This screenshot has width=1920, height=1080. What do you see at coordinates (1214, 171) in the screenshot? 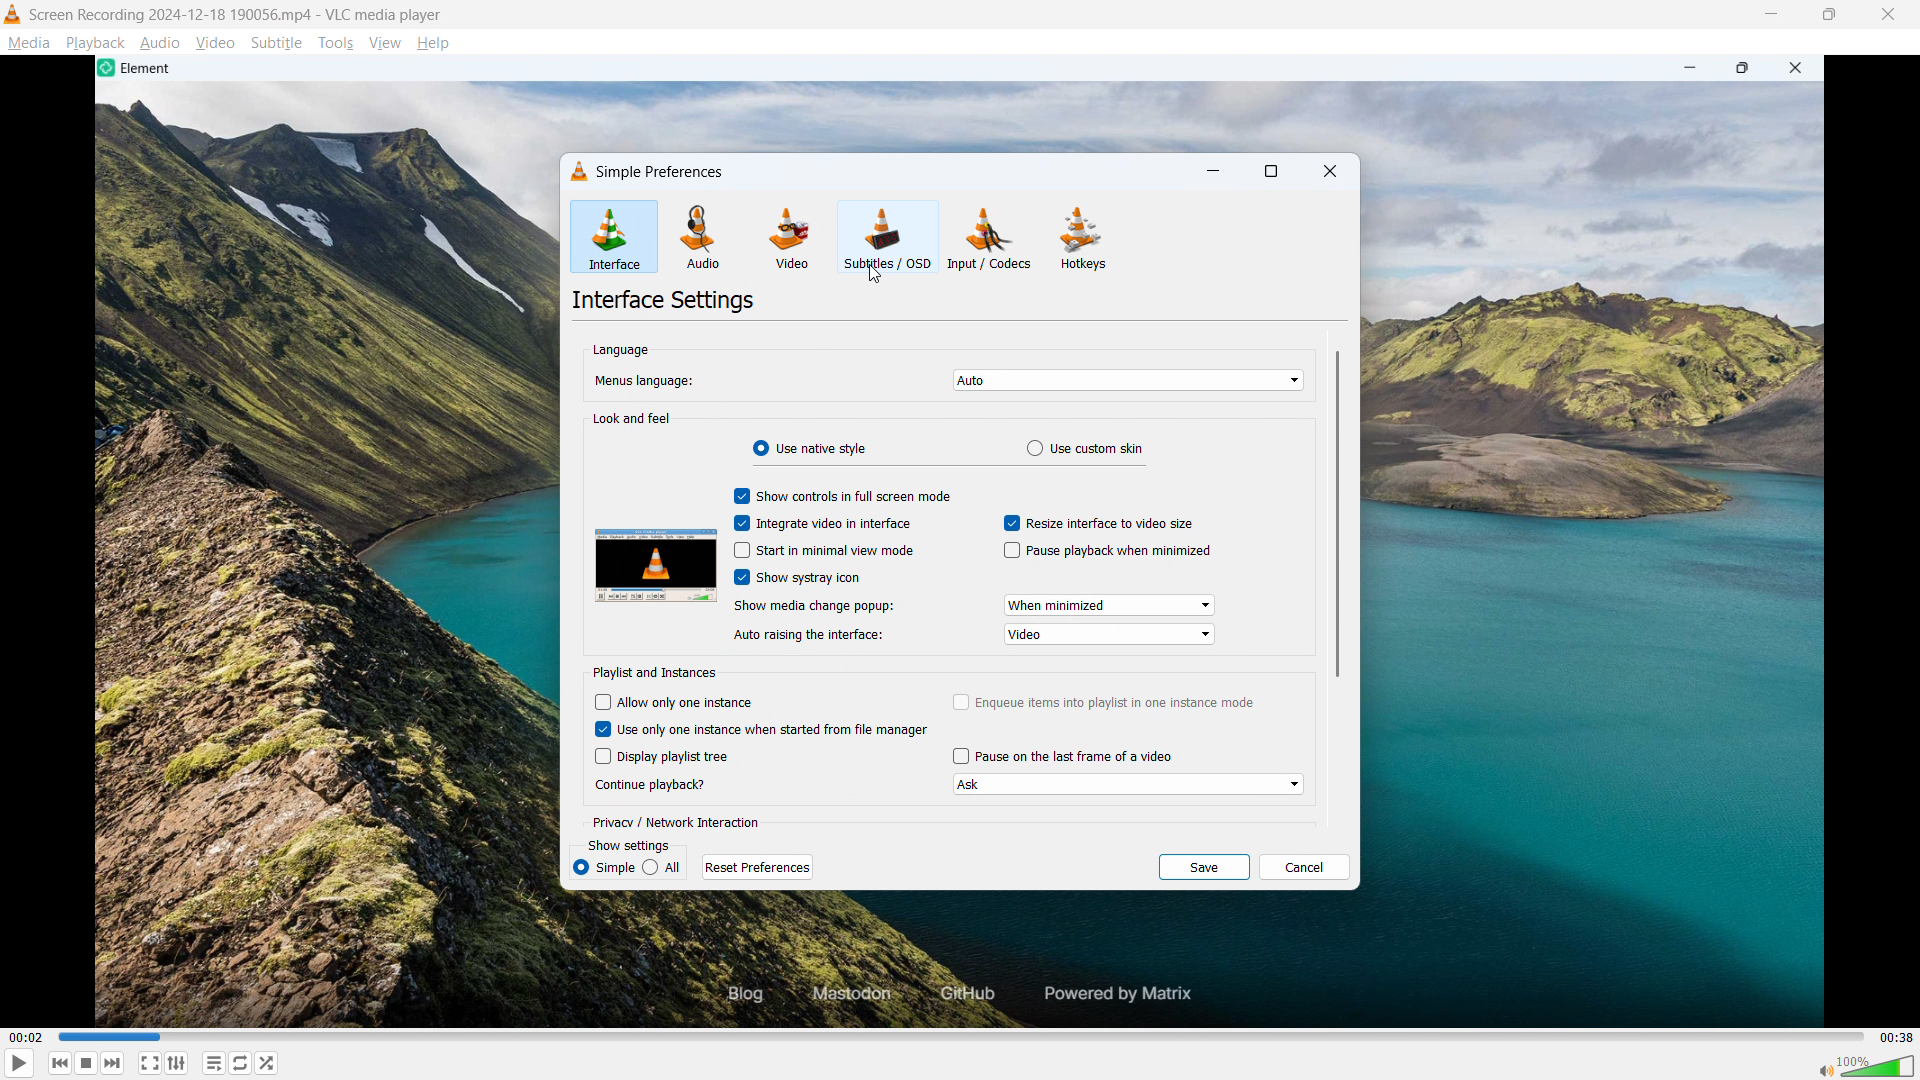
I see `minimize ` at bounding box center [1214, 171].